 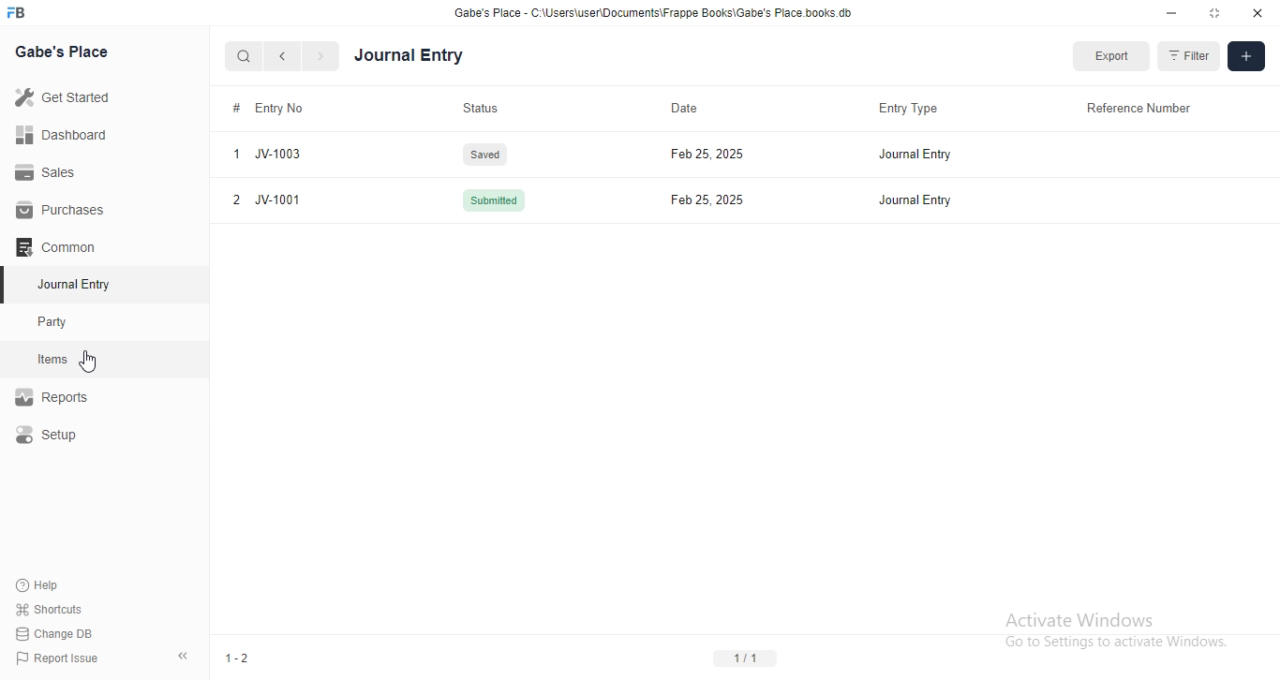 What do you see at coordinates (50, 437) in the screenshot?
I see `Setup` at bounding box center [50, 437].